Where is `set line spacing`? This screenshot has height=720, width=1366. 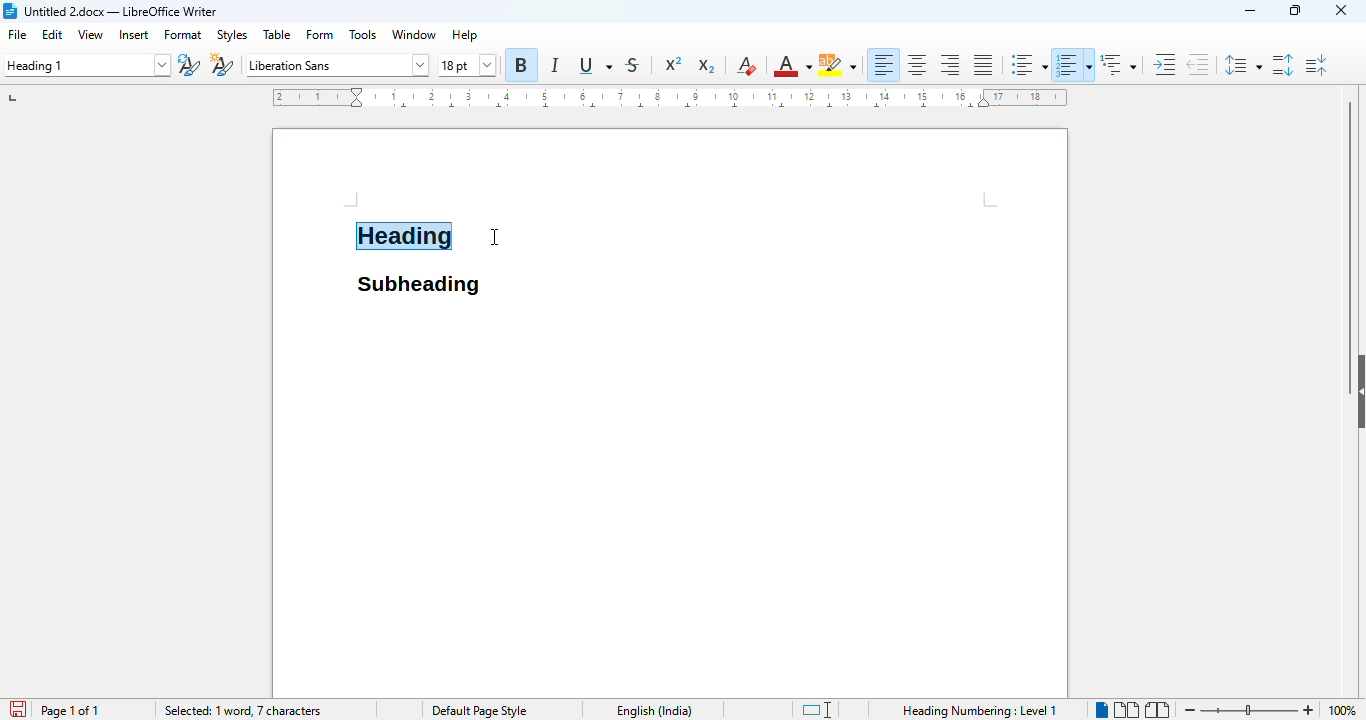
set line spacing is located at coordinates (1240, 65).